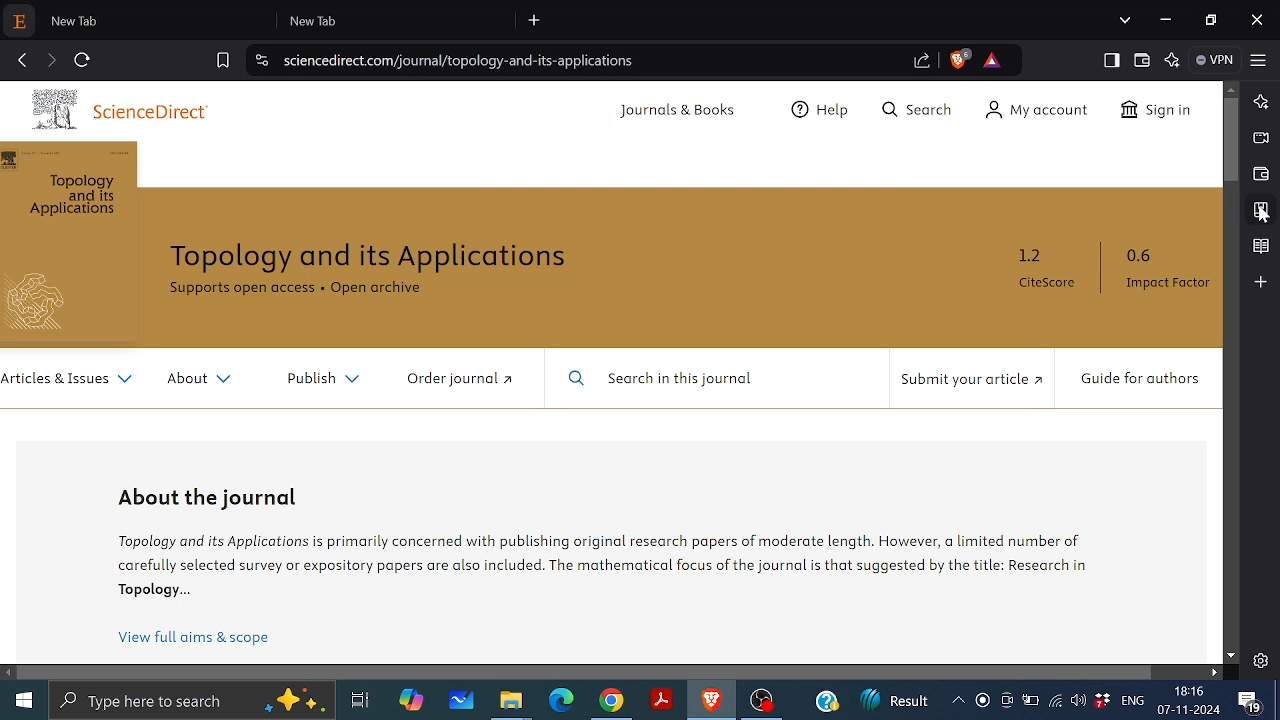 The height and width of the screenshot is (720, 1280). What do you see at coordinates (69, 382) in the screenshot?
I see `Articles and Issues` at bounding box center [69, 382].